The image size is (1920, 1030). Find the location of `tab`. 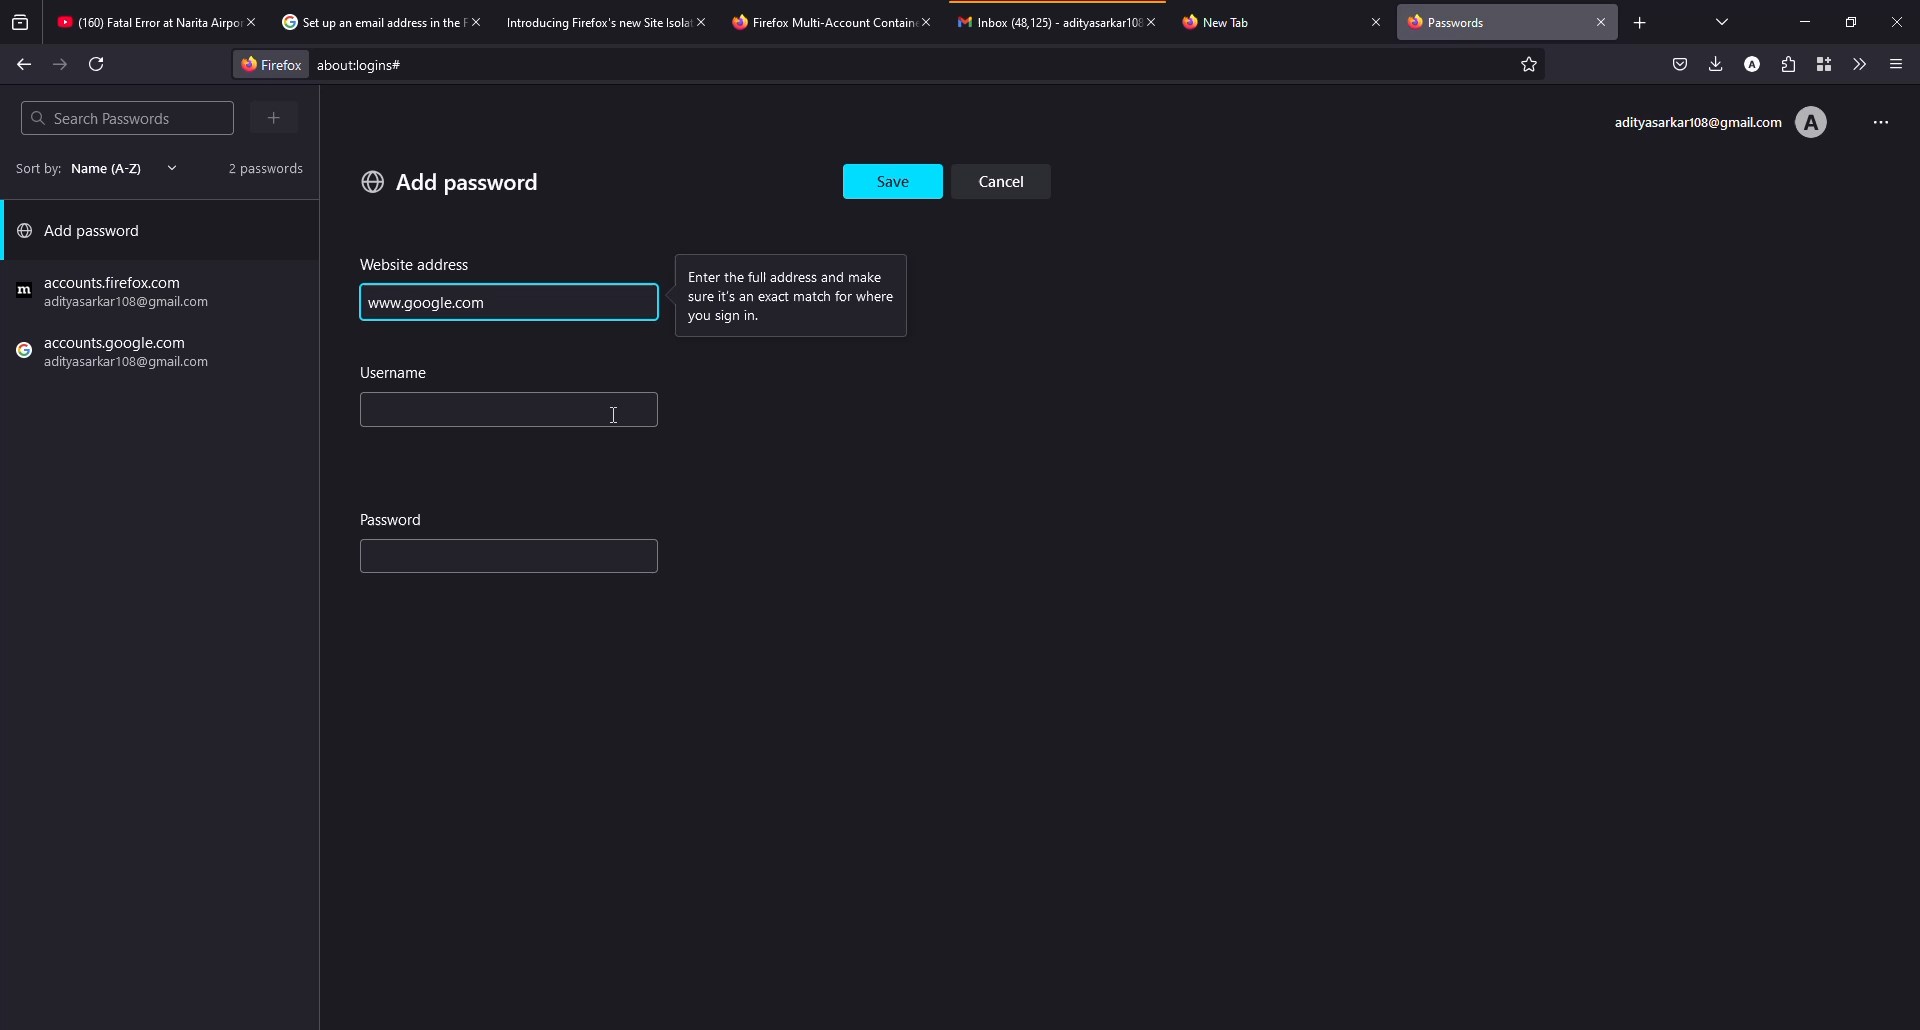

tab is located at coordinates (1046, 21).